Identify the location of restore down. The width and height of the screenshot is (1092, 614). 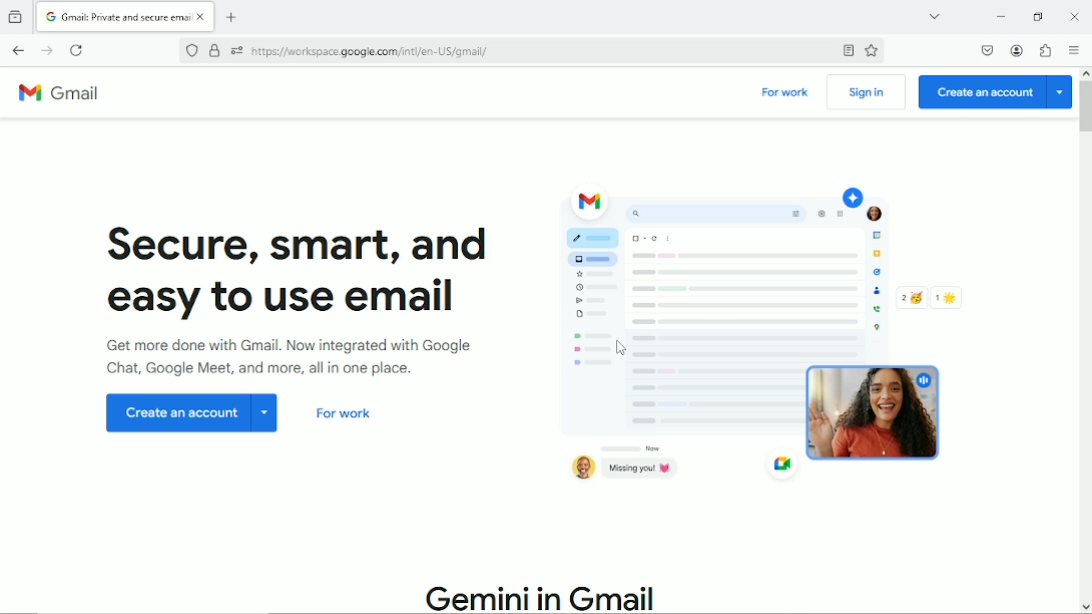
(1039, 16).